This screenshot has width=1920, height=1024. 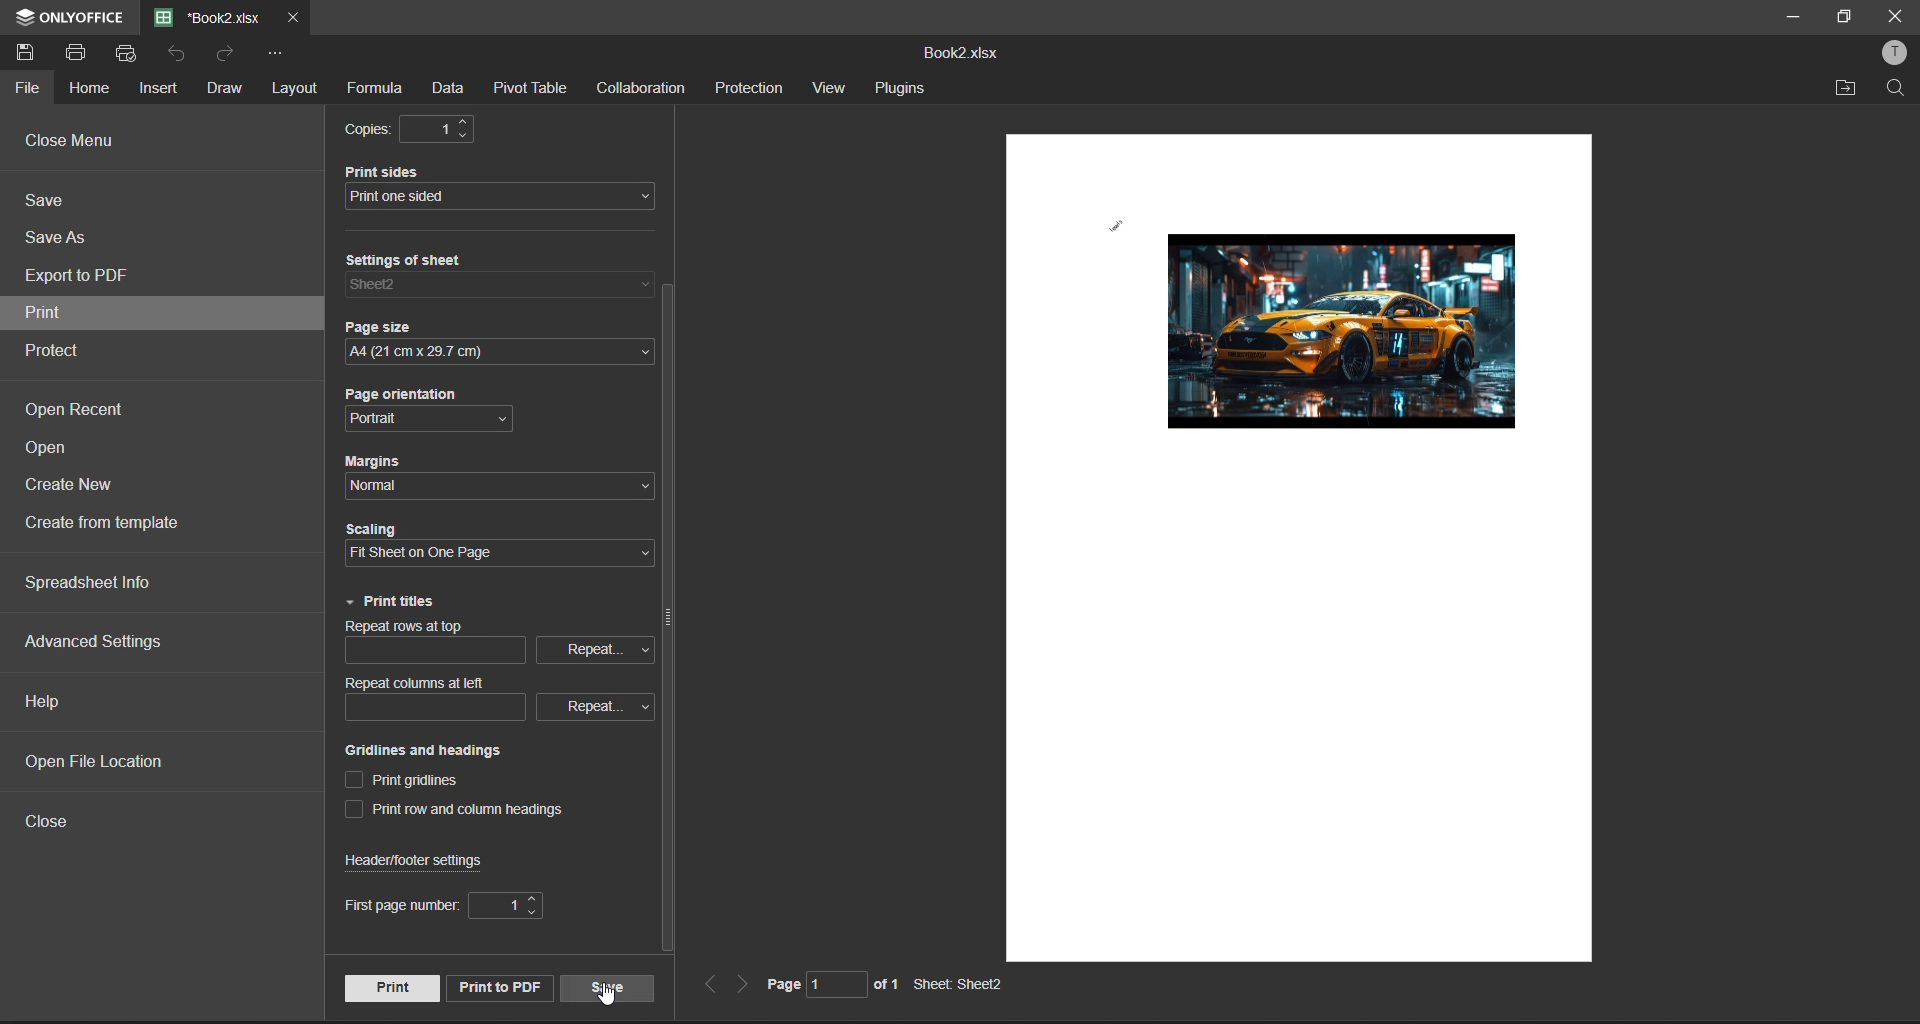 I want to click on scaling changed, so click(x=444, y=552).